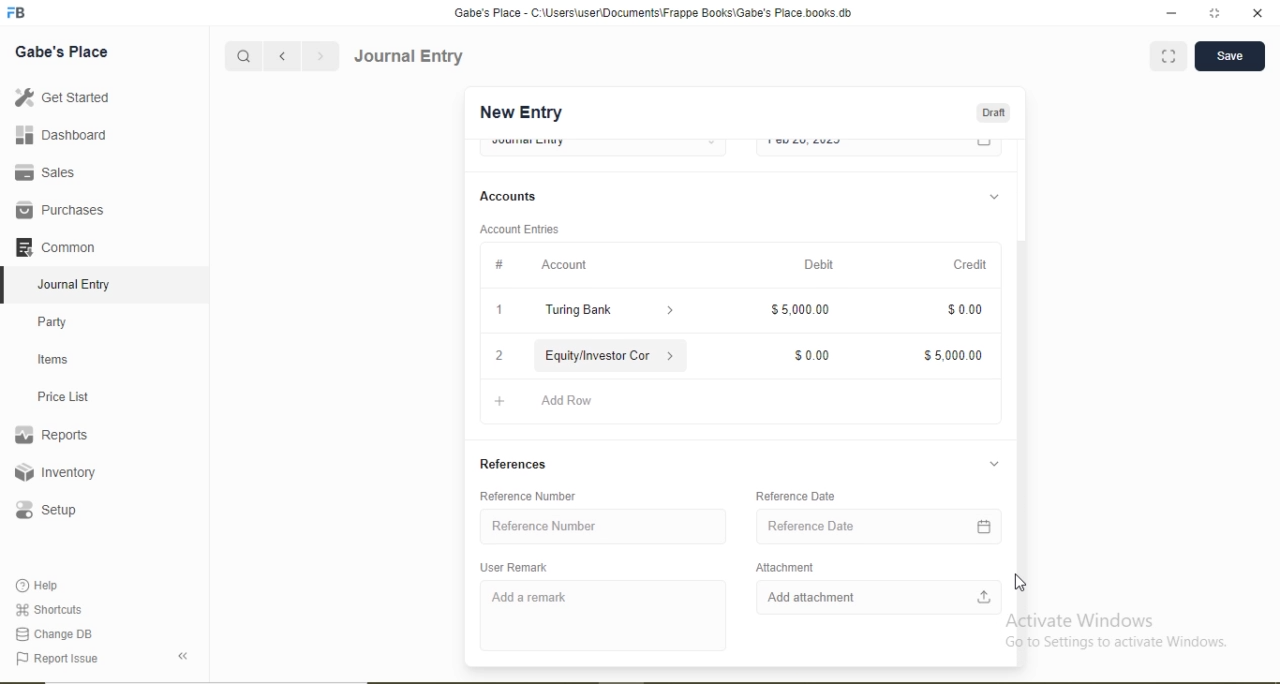 Image resolution: width=1280 pixels, height=684 pixels. What do you see at coordinates (566, 264) in the screenshot?
I see `Account` at bounding box center [566, 264].